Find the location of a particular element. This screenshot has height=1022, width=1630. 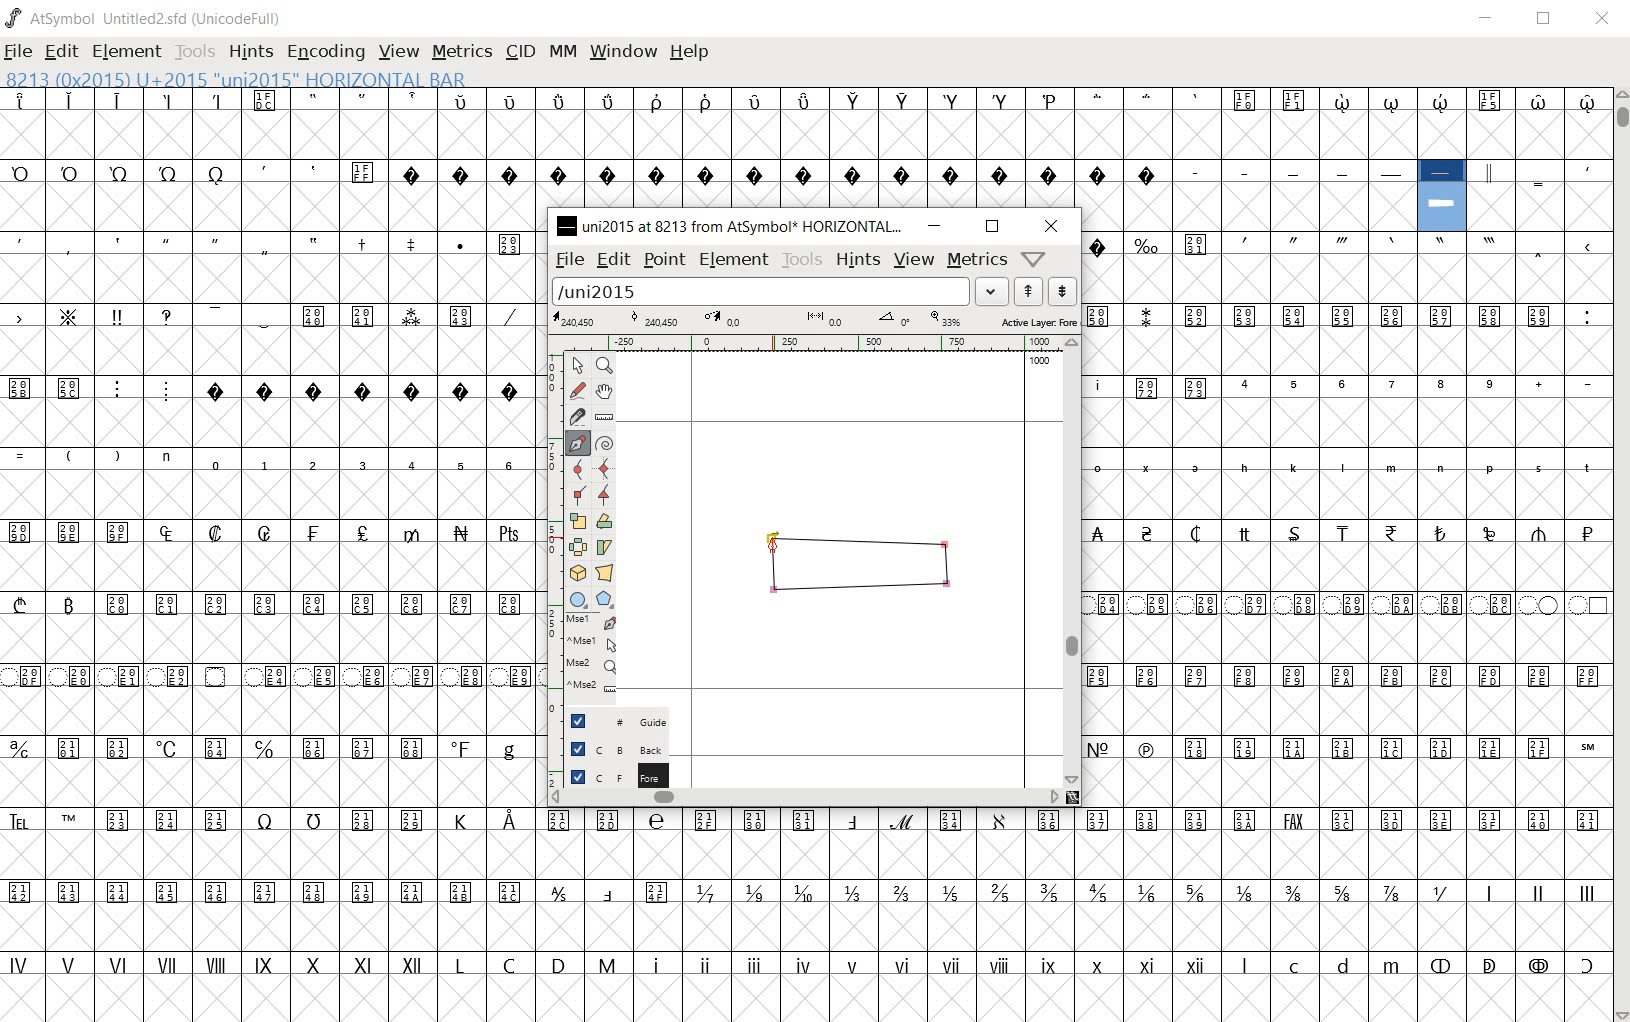

uni2015 at 8213 from AtSymbol HORIZONTAL... is located at coordinates (730, 226).